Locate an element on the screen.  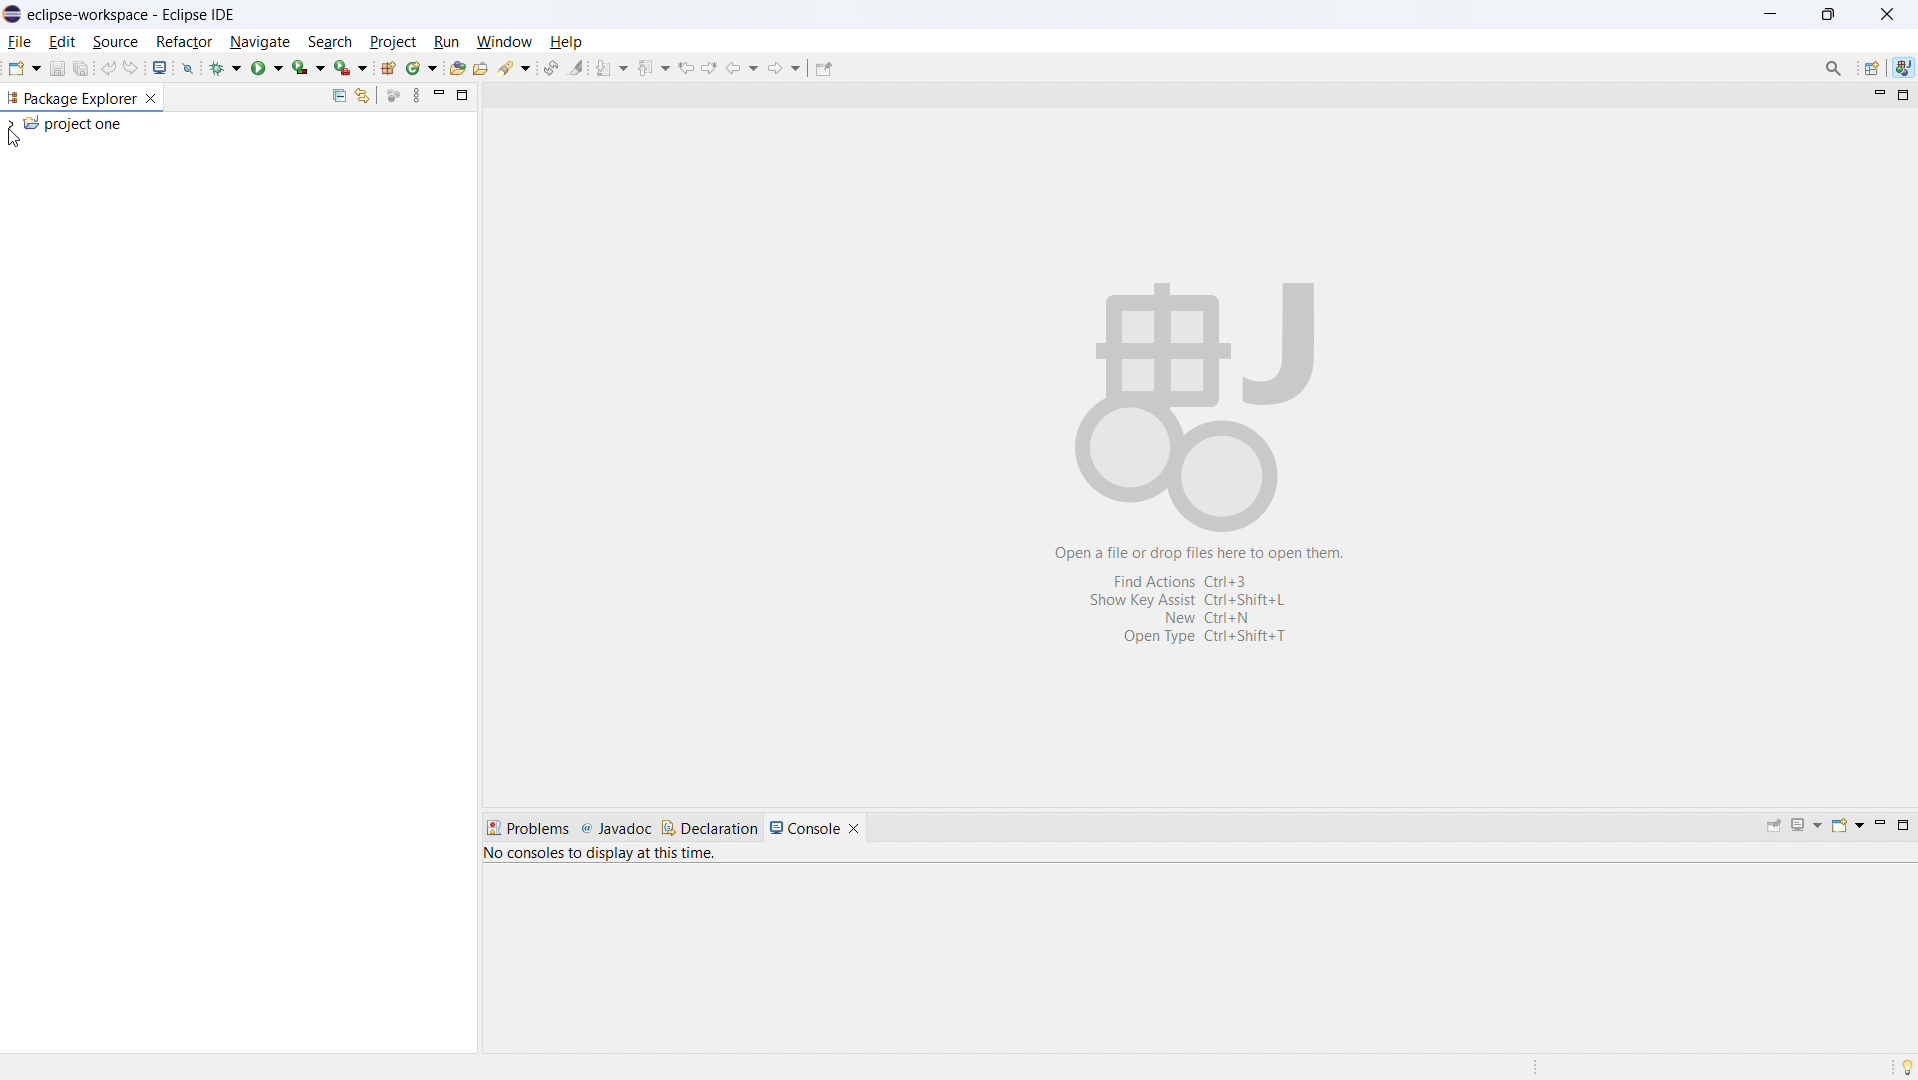
open console is located at coordinates (160, 67).